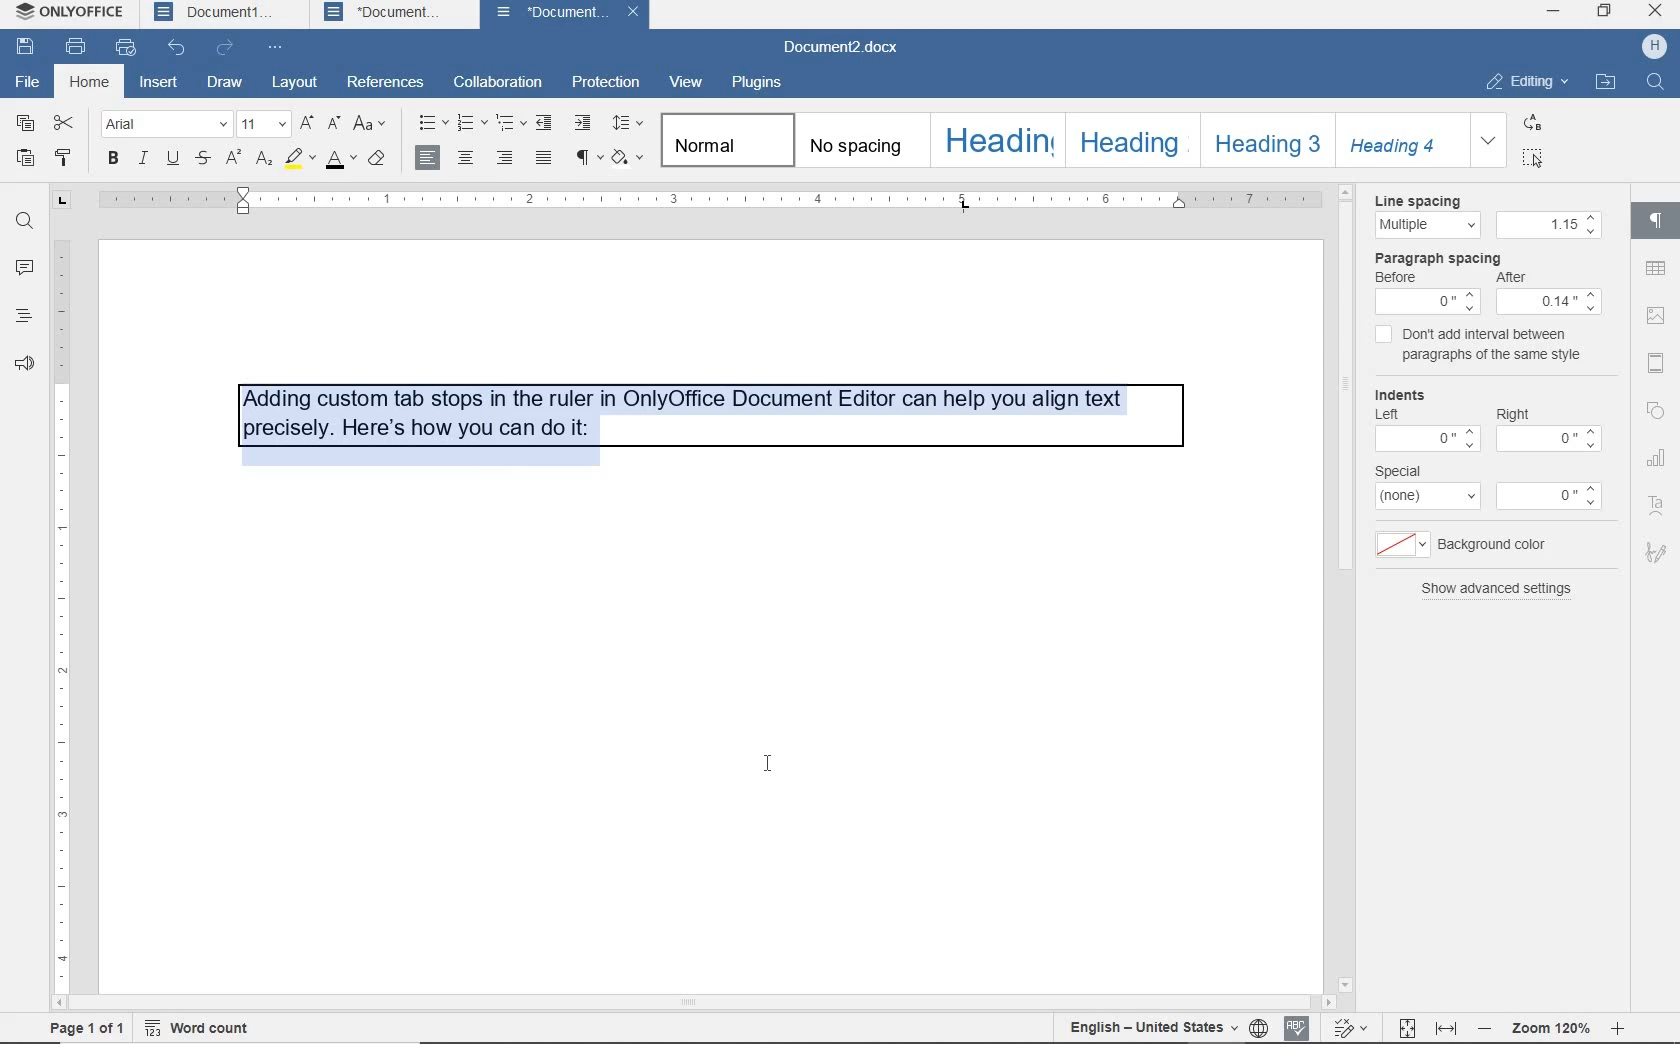 This screenshot has height=1044, width=1680. I want to click on subscript, so click(265, 160).